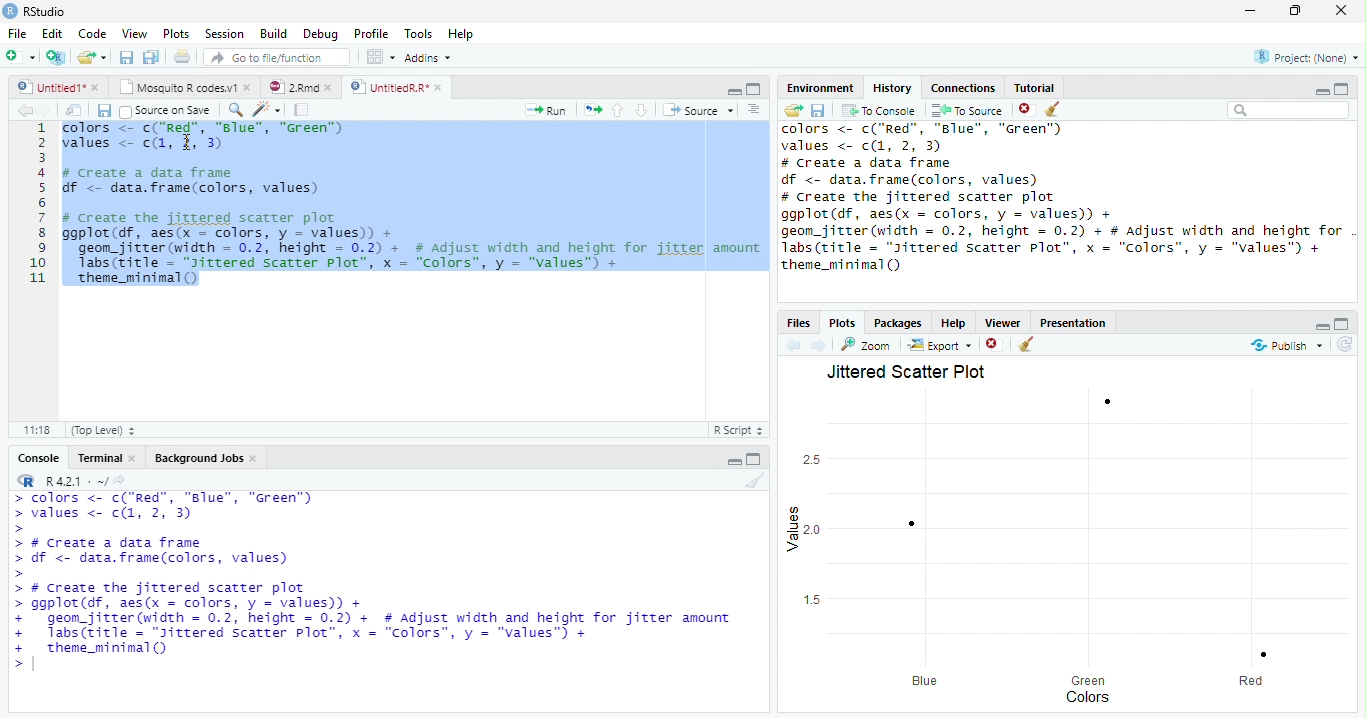  Describe the element at coordinates (95, 88) in the screenshot. I see `close` at that location.